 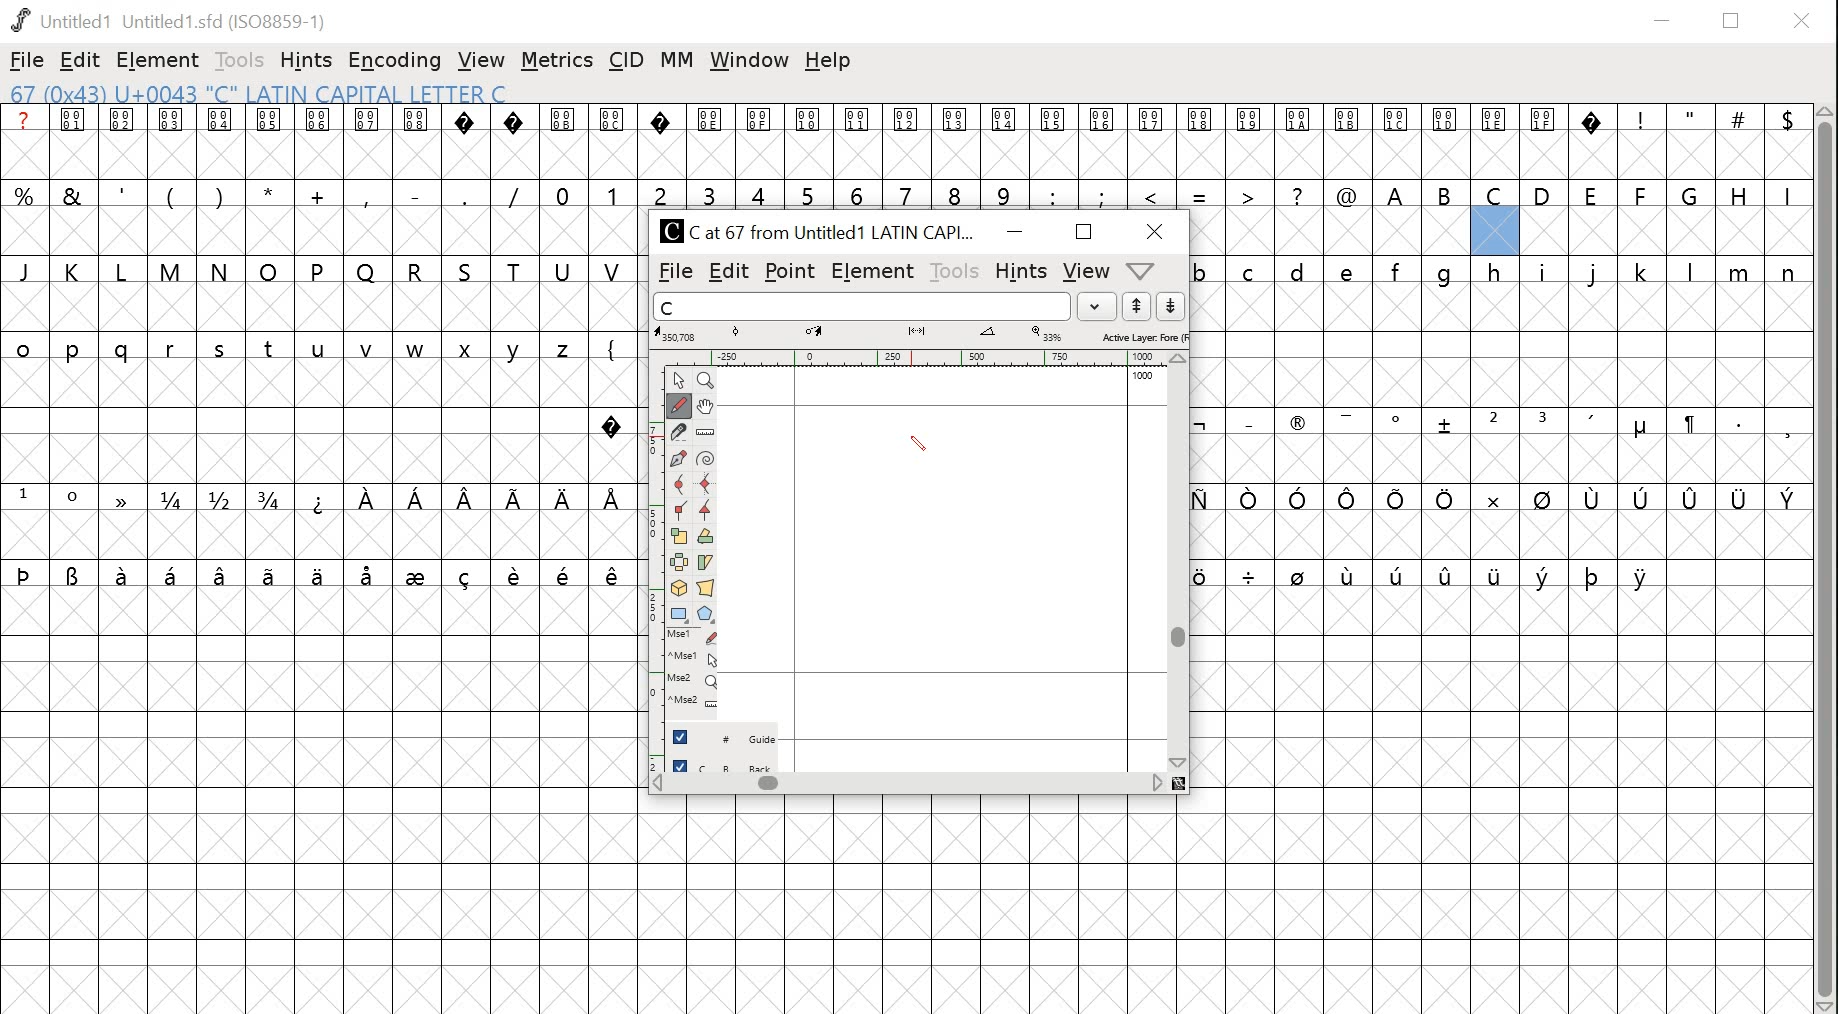 What do you see at coordinates (707, 537) in the screenshot?
I see `rotate` at bounding box center [707, 537].